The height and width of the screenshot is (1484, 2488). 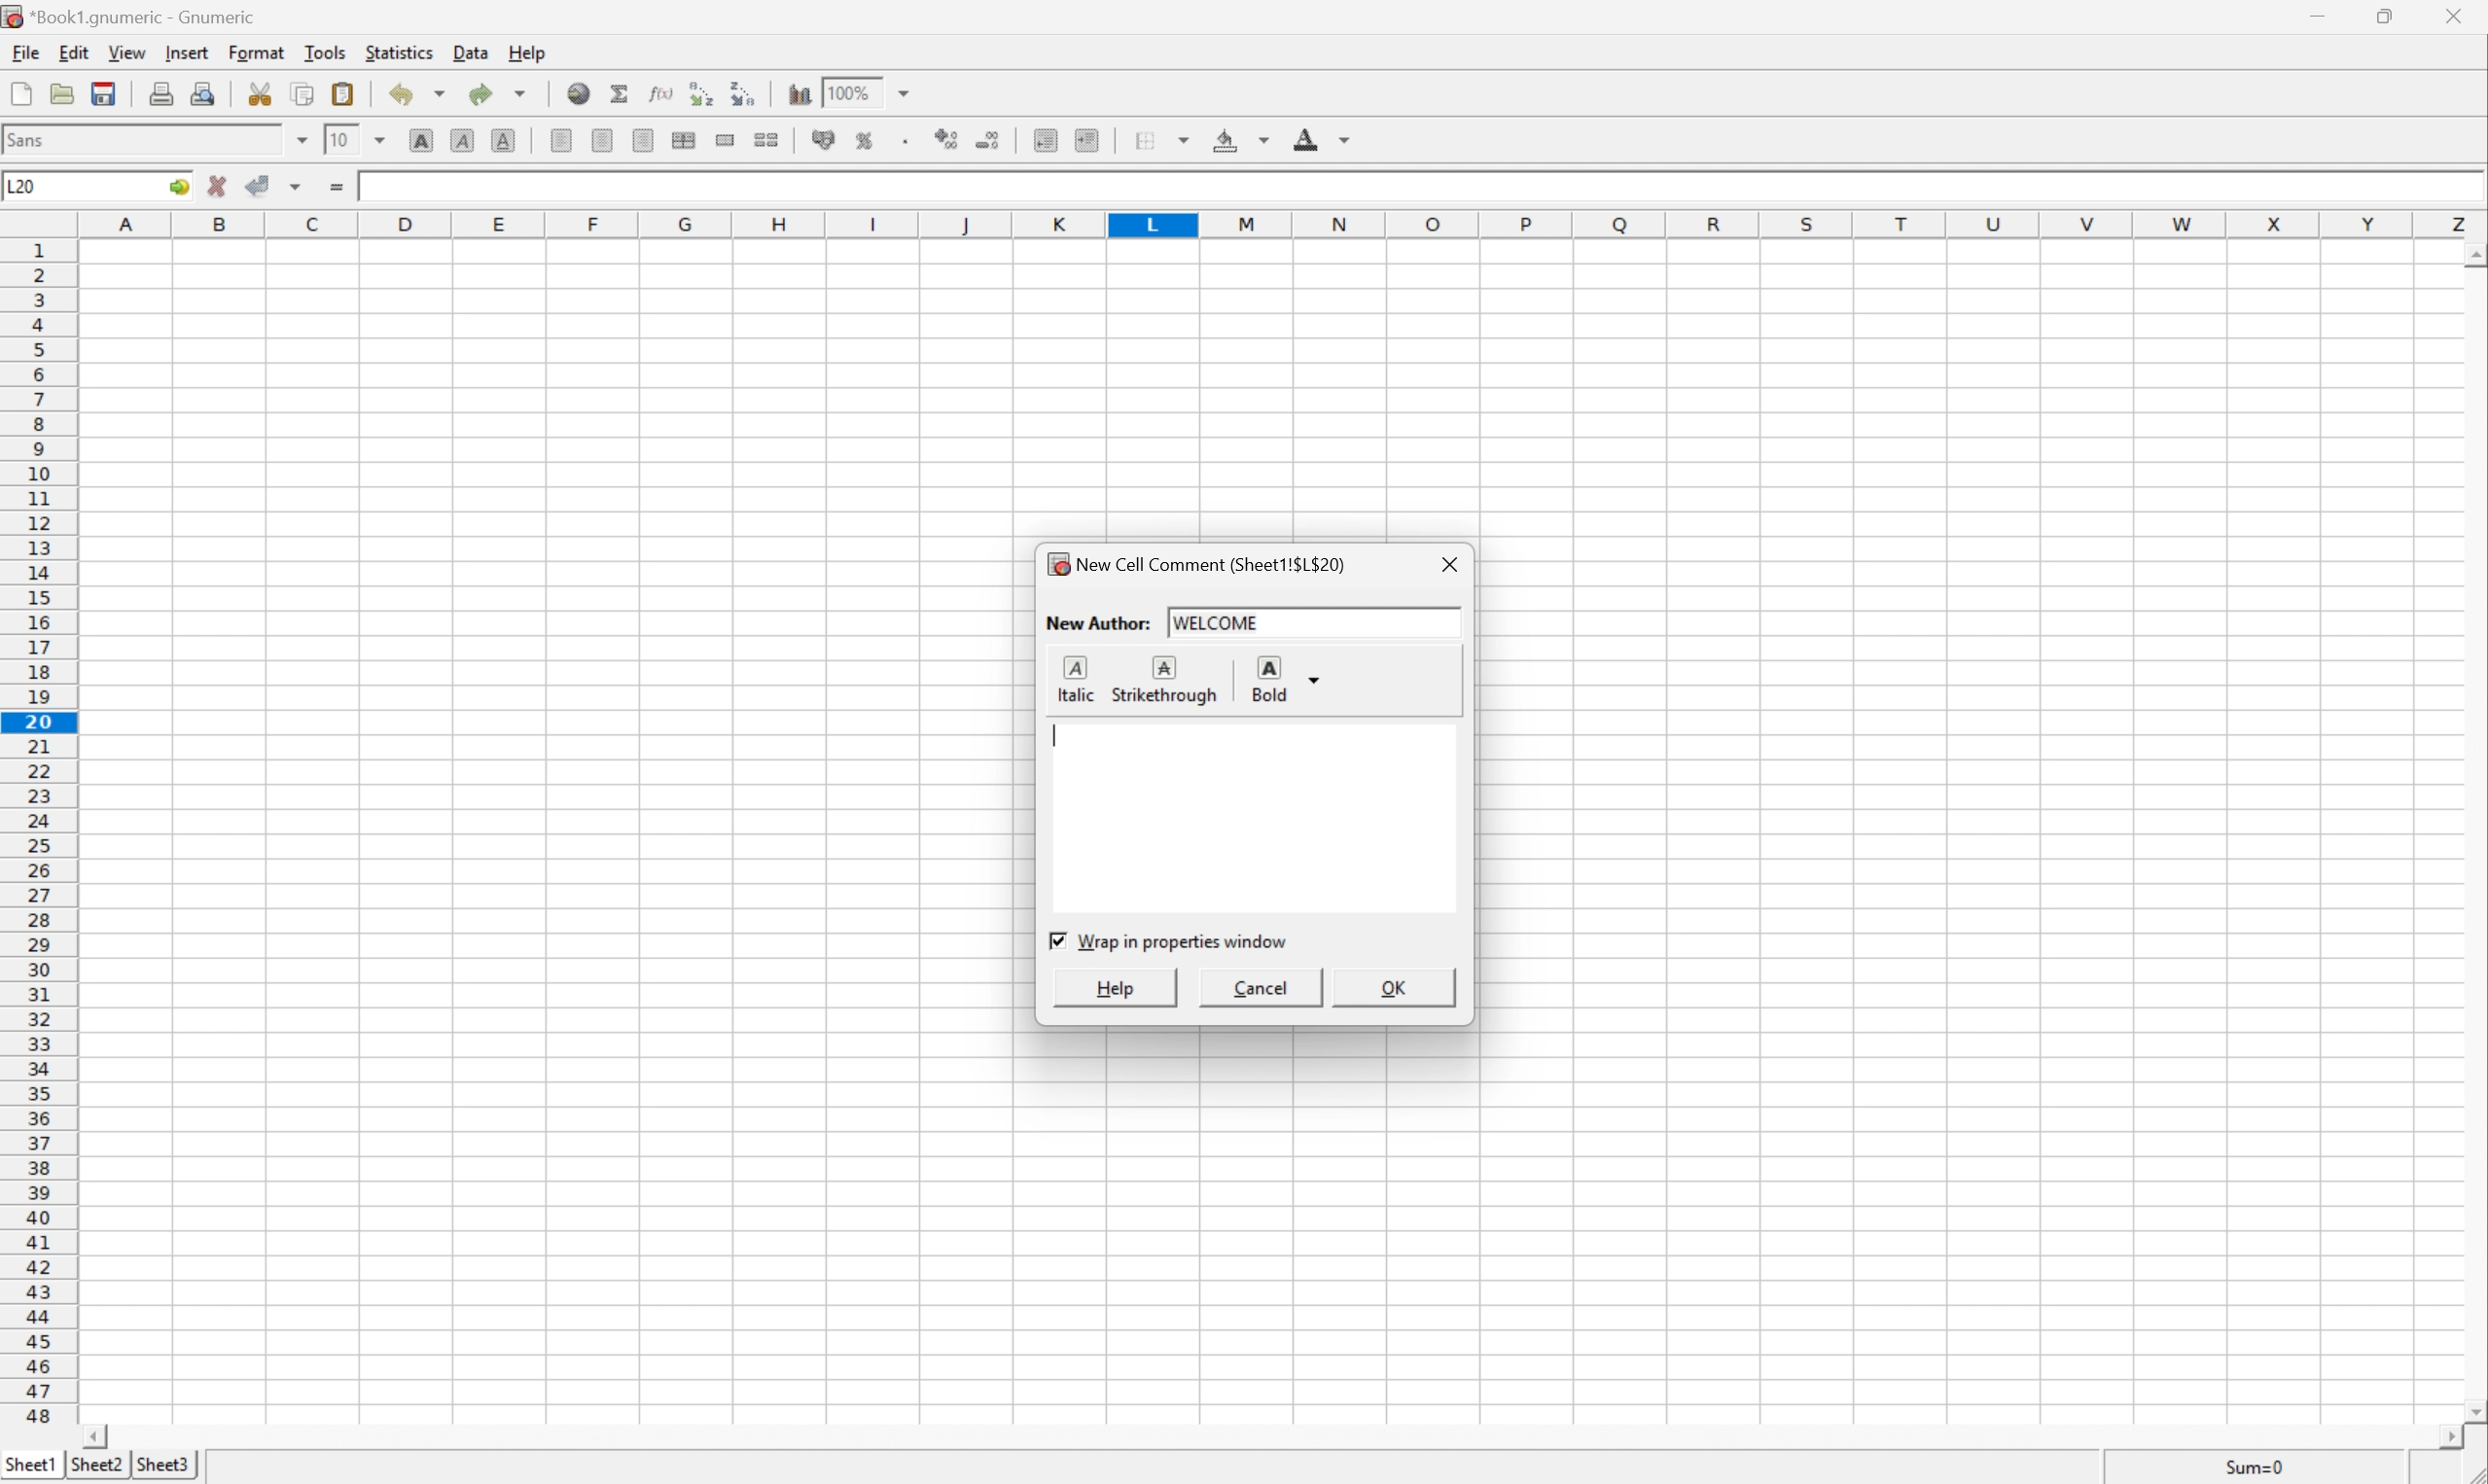 I want to click on Statistics, so click(x=400, y=51).